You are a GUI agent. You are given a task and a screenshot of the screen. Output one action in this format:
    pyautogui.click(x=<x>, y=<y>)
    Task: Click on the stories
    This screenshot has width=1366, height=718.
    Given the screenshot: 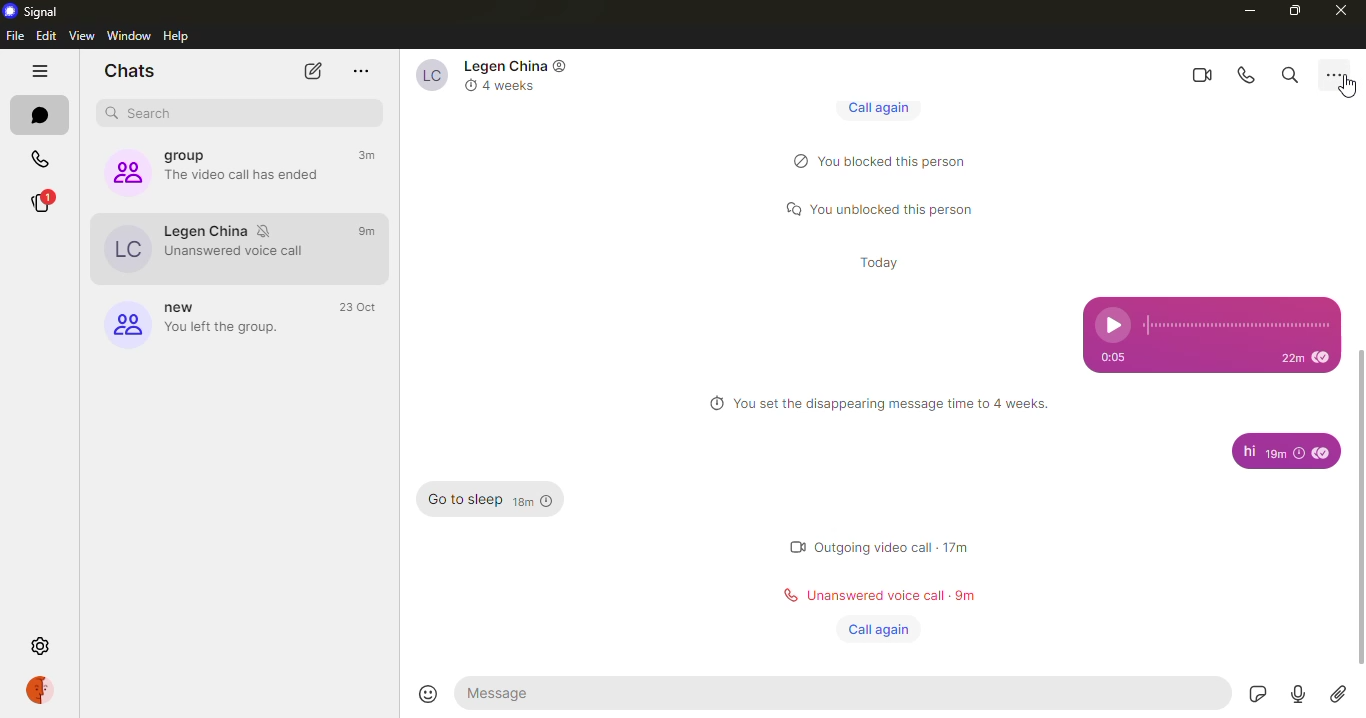 What is the action you would take?
    pyautogui.click(x=40, y=202)
    